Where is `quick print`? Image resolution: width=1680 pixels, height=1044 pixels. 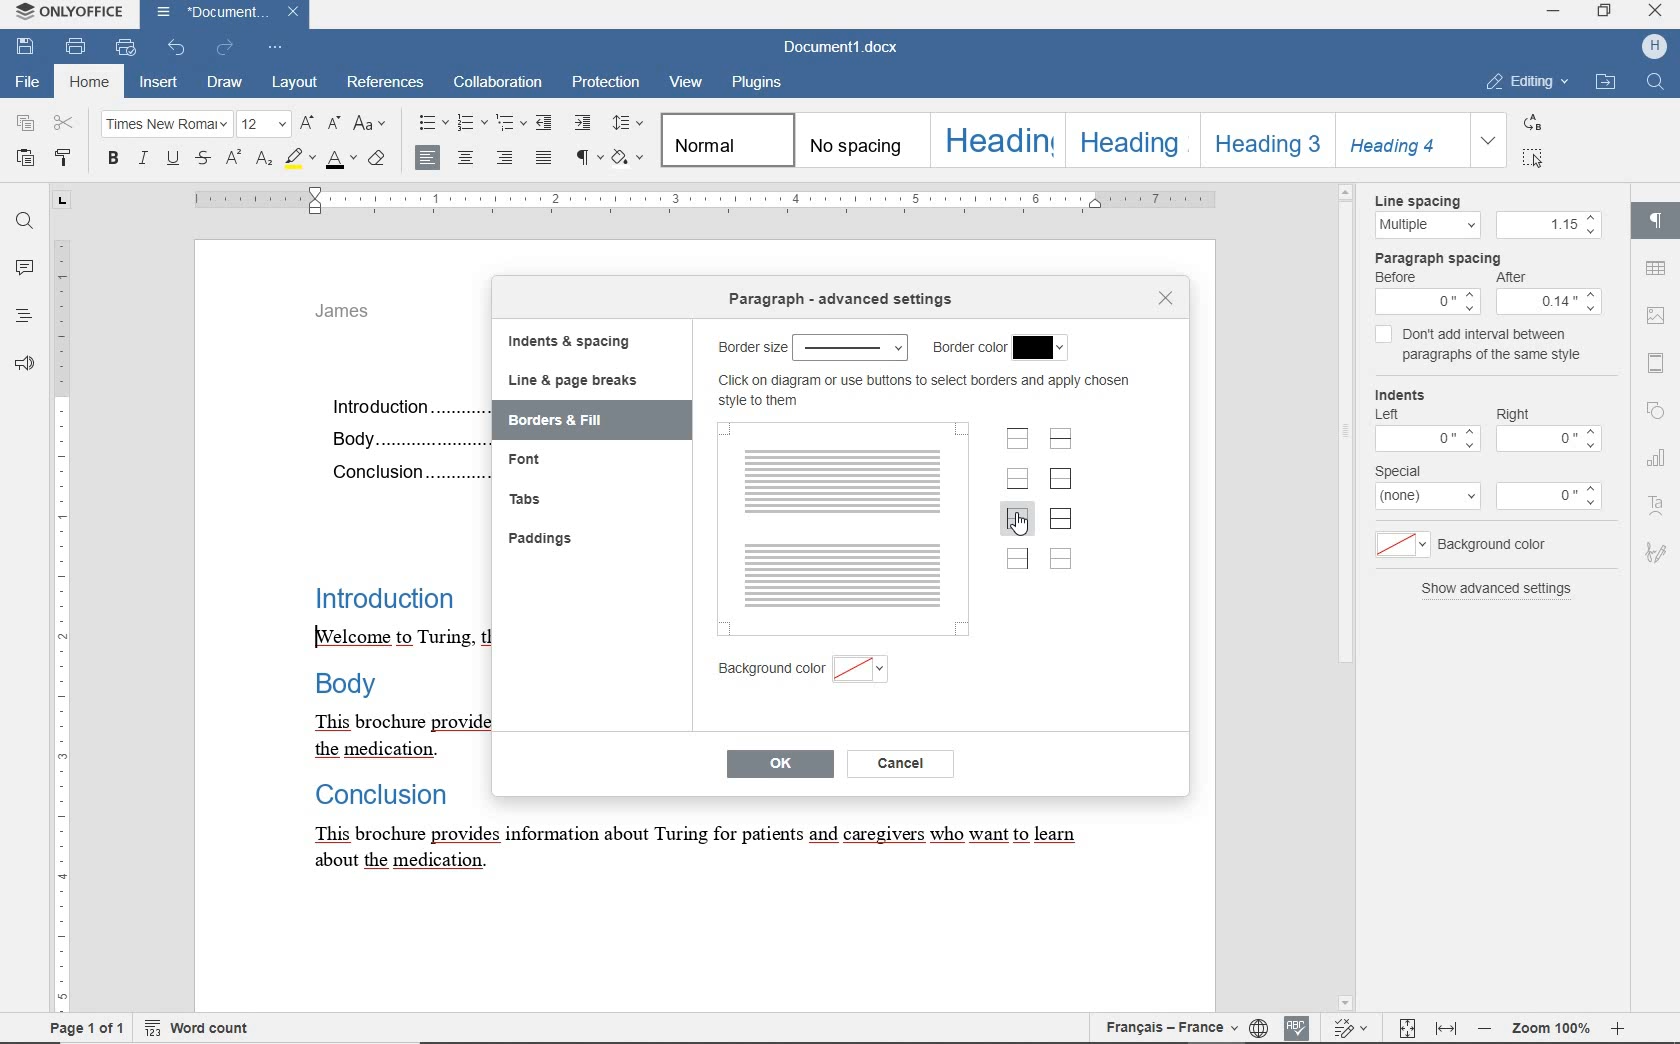
quick print is located at coordinates (125, 48).